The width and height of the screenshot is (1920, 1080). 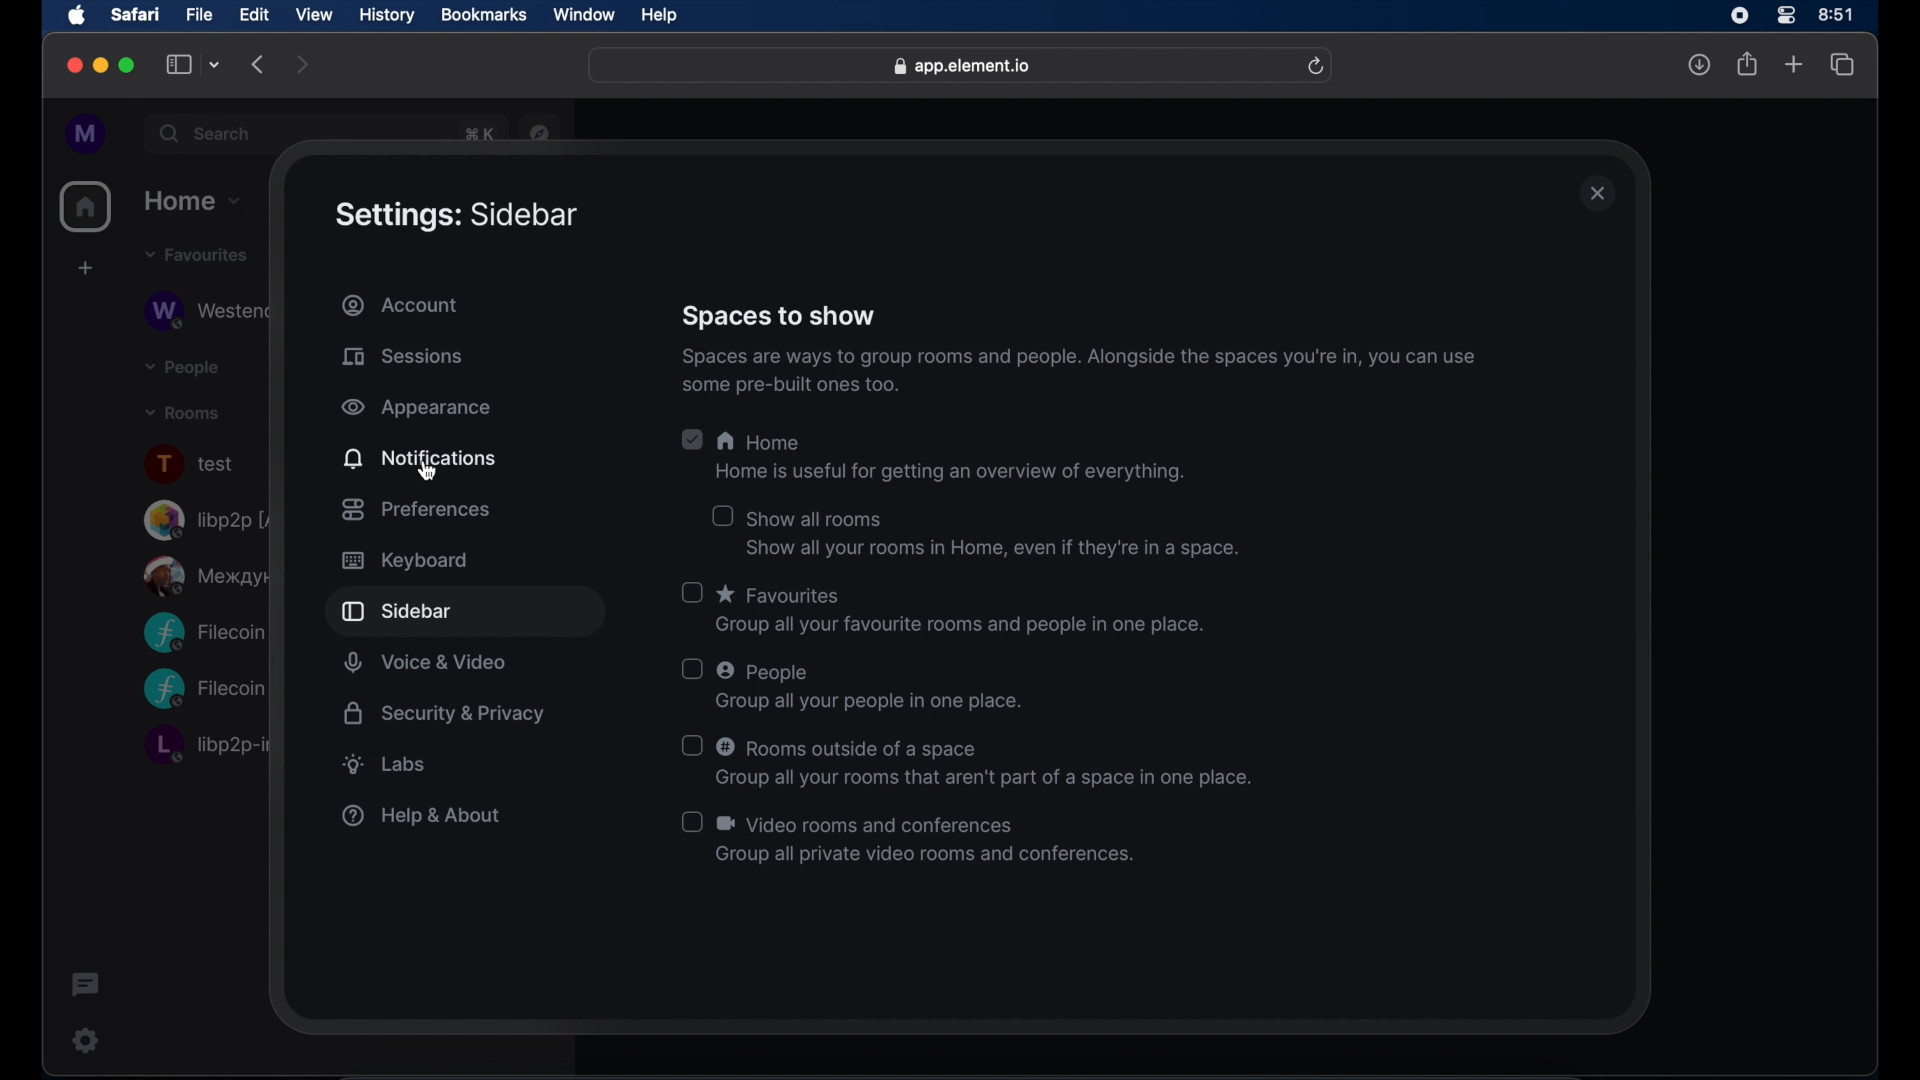 I want to click on notifications, so click(x=423, y=459).